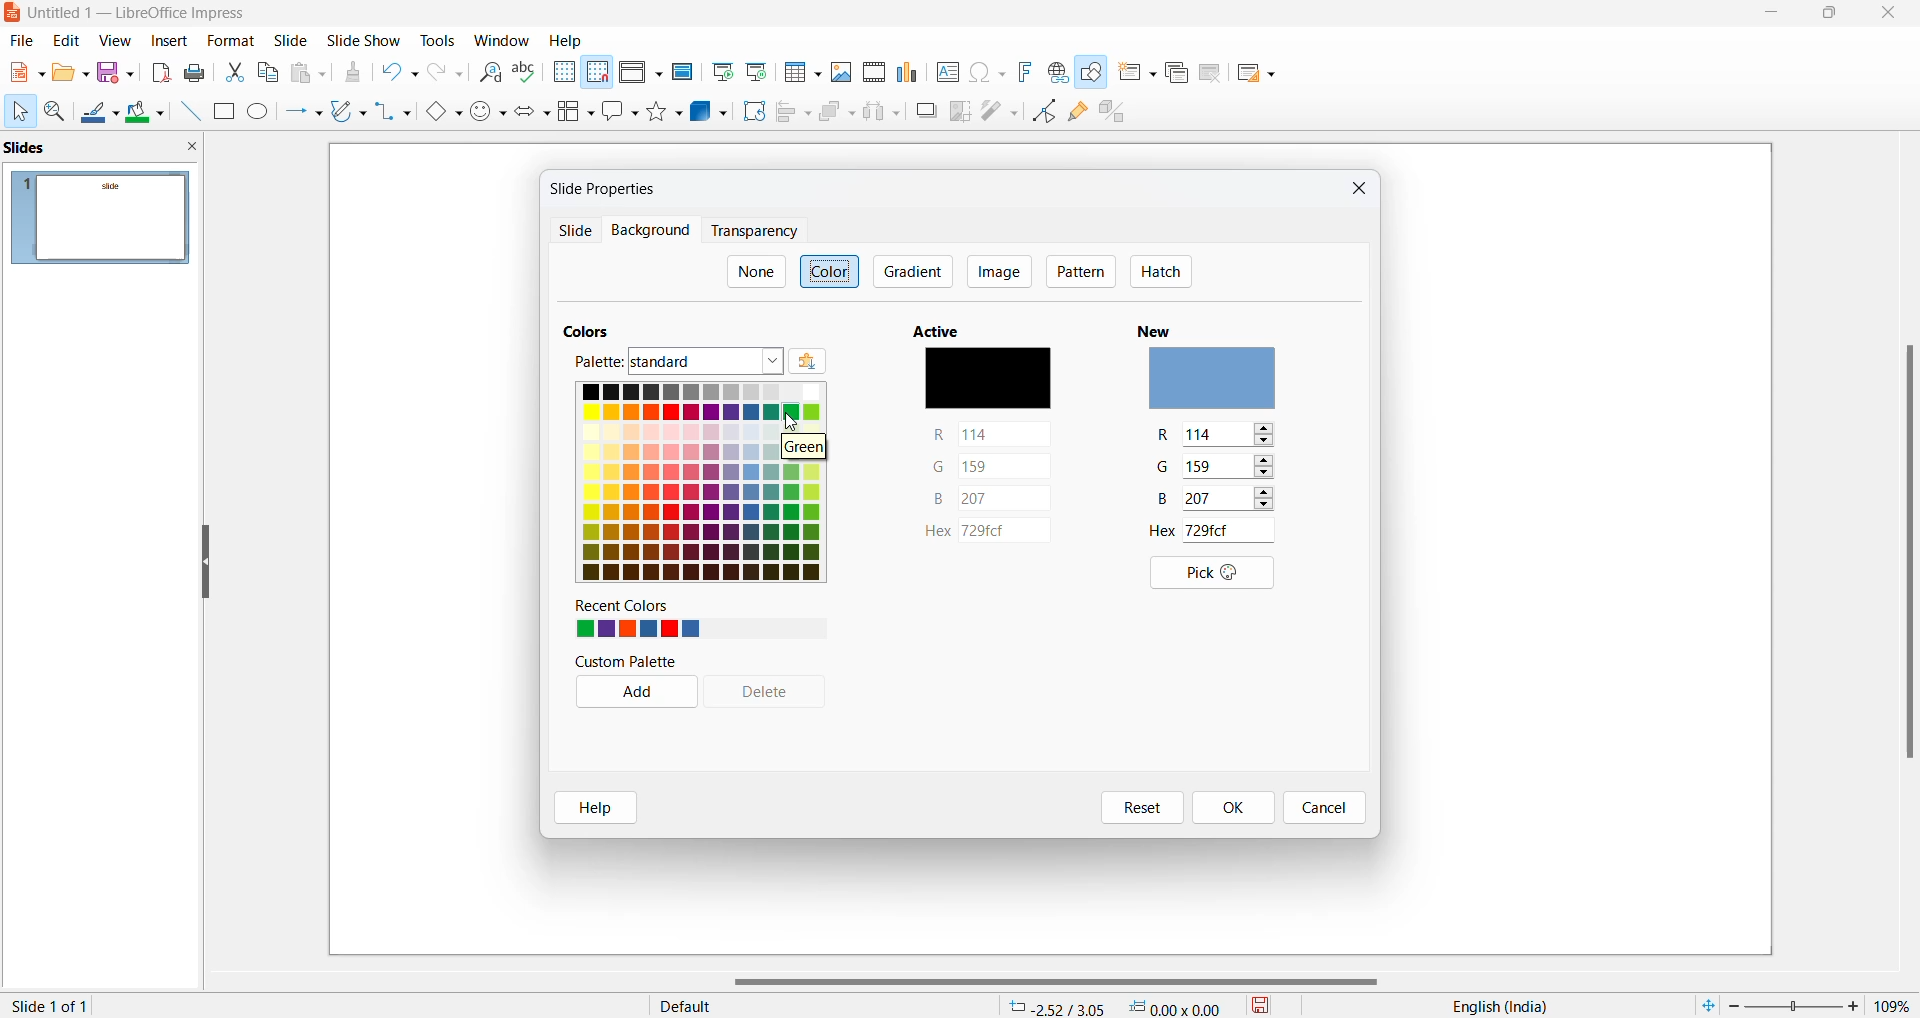  What do you see at coordinates (563, 73) in the screenshot?
I see `display grid` at bounding box center [563, 73].